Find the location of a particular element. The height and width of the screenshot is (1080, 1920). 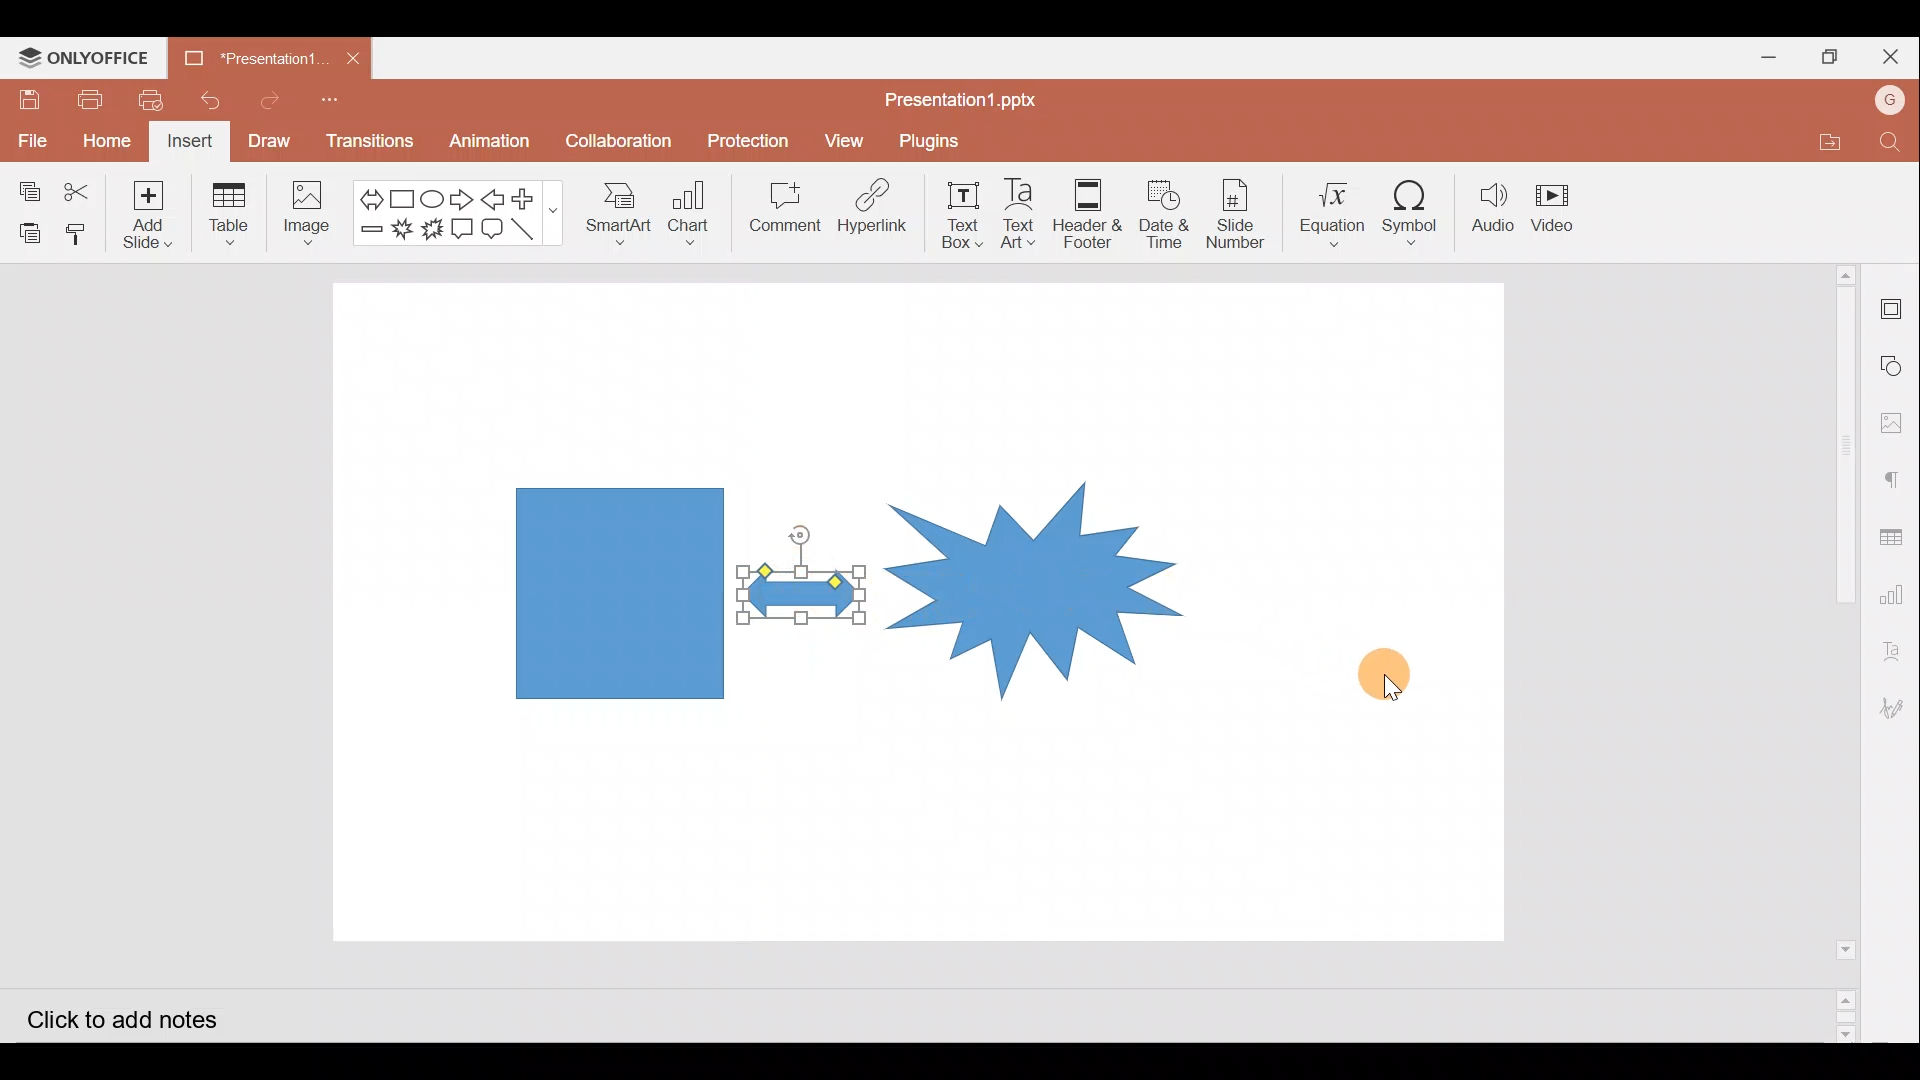

Find is located at coordinates (1890, 143).